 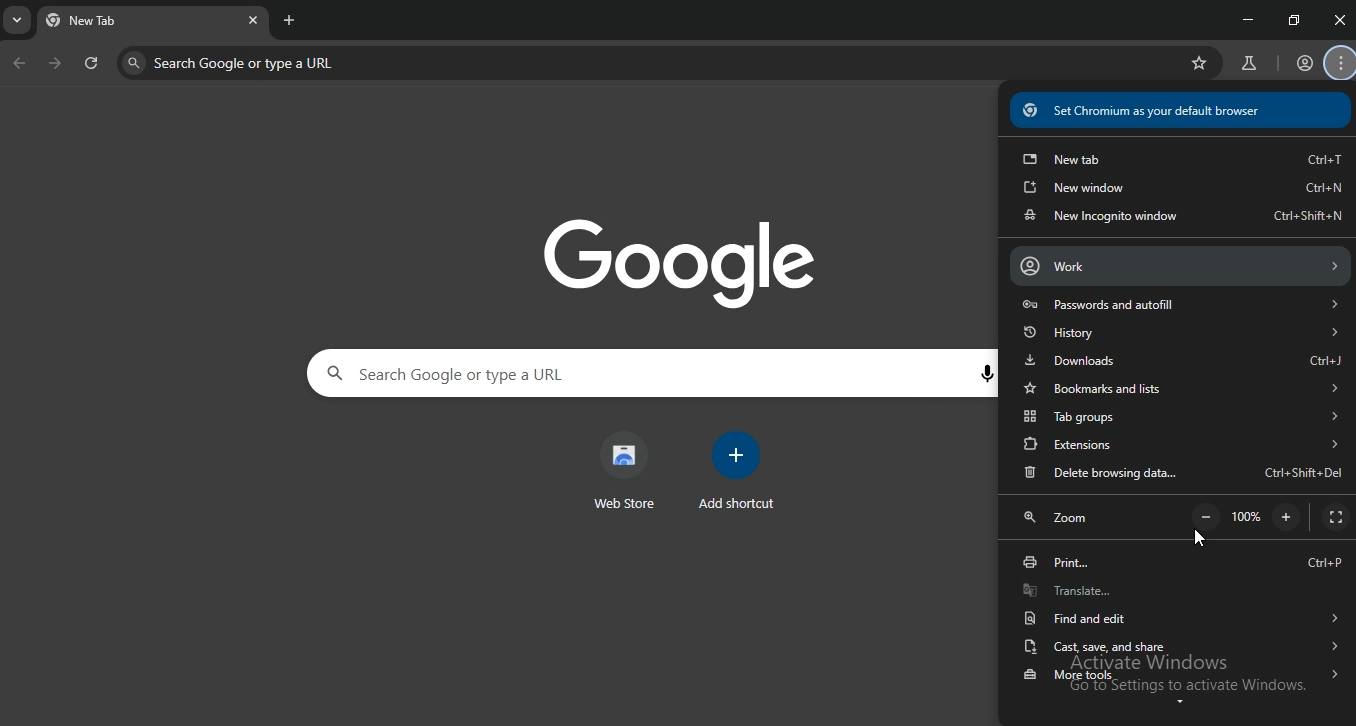 I want to click on close, so click(x=253, y=19).